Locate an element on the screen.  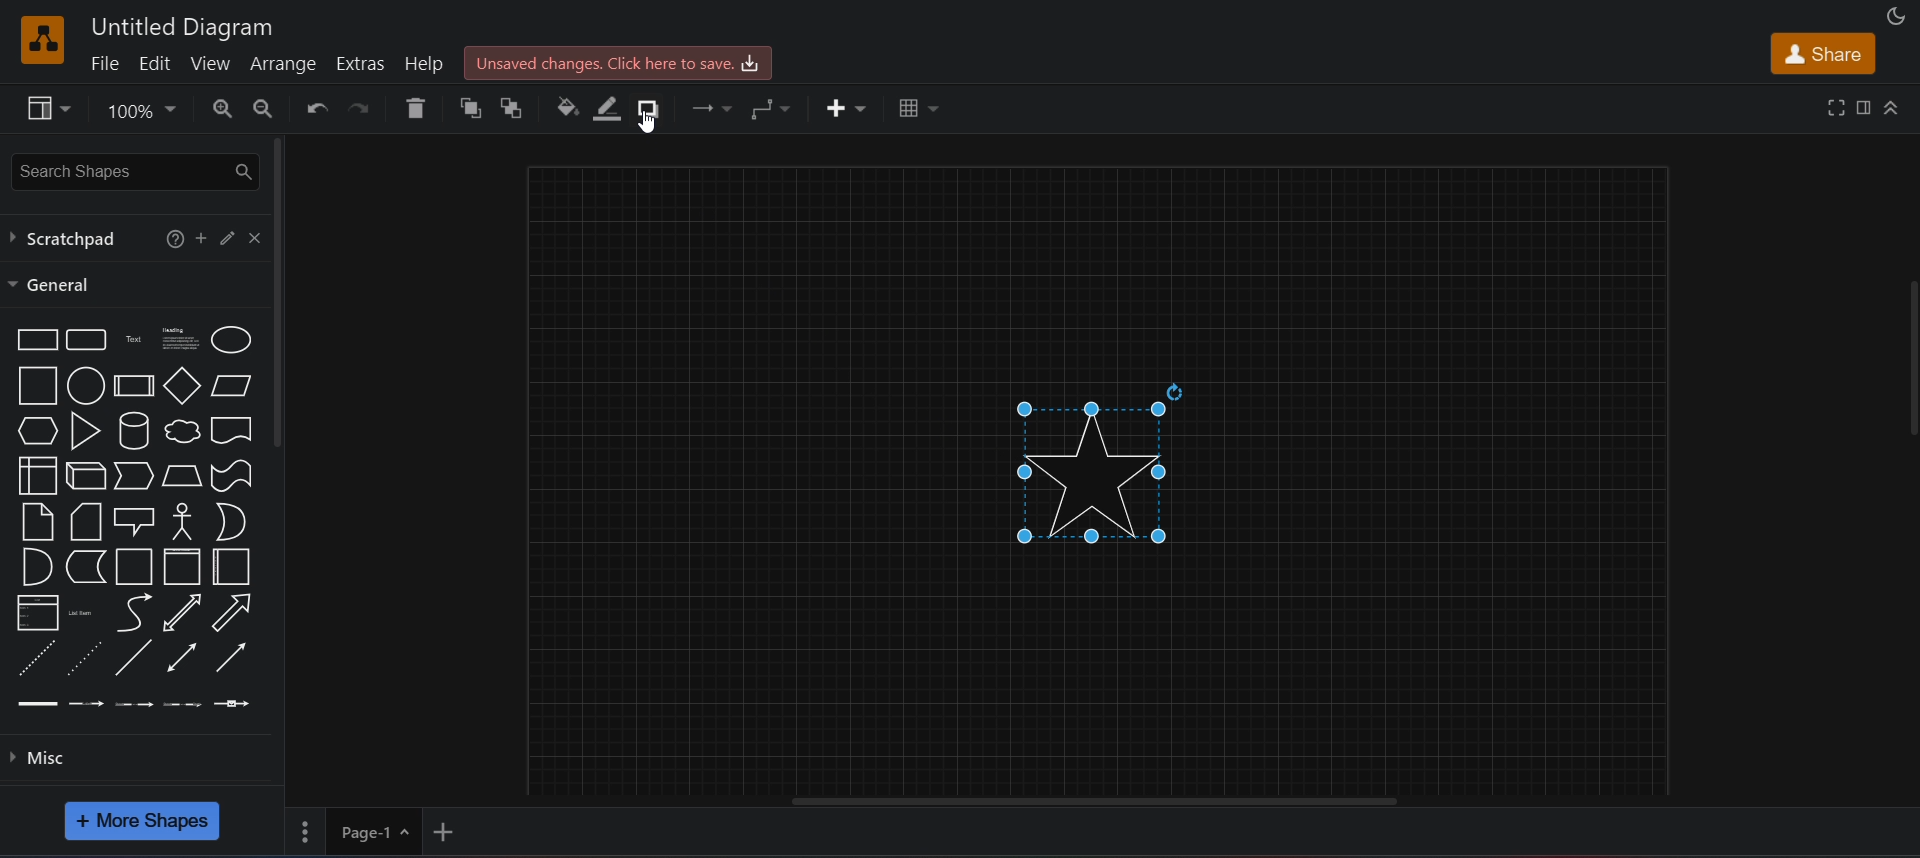
Link is located at coordinates (38, 708).